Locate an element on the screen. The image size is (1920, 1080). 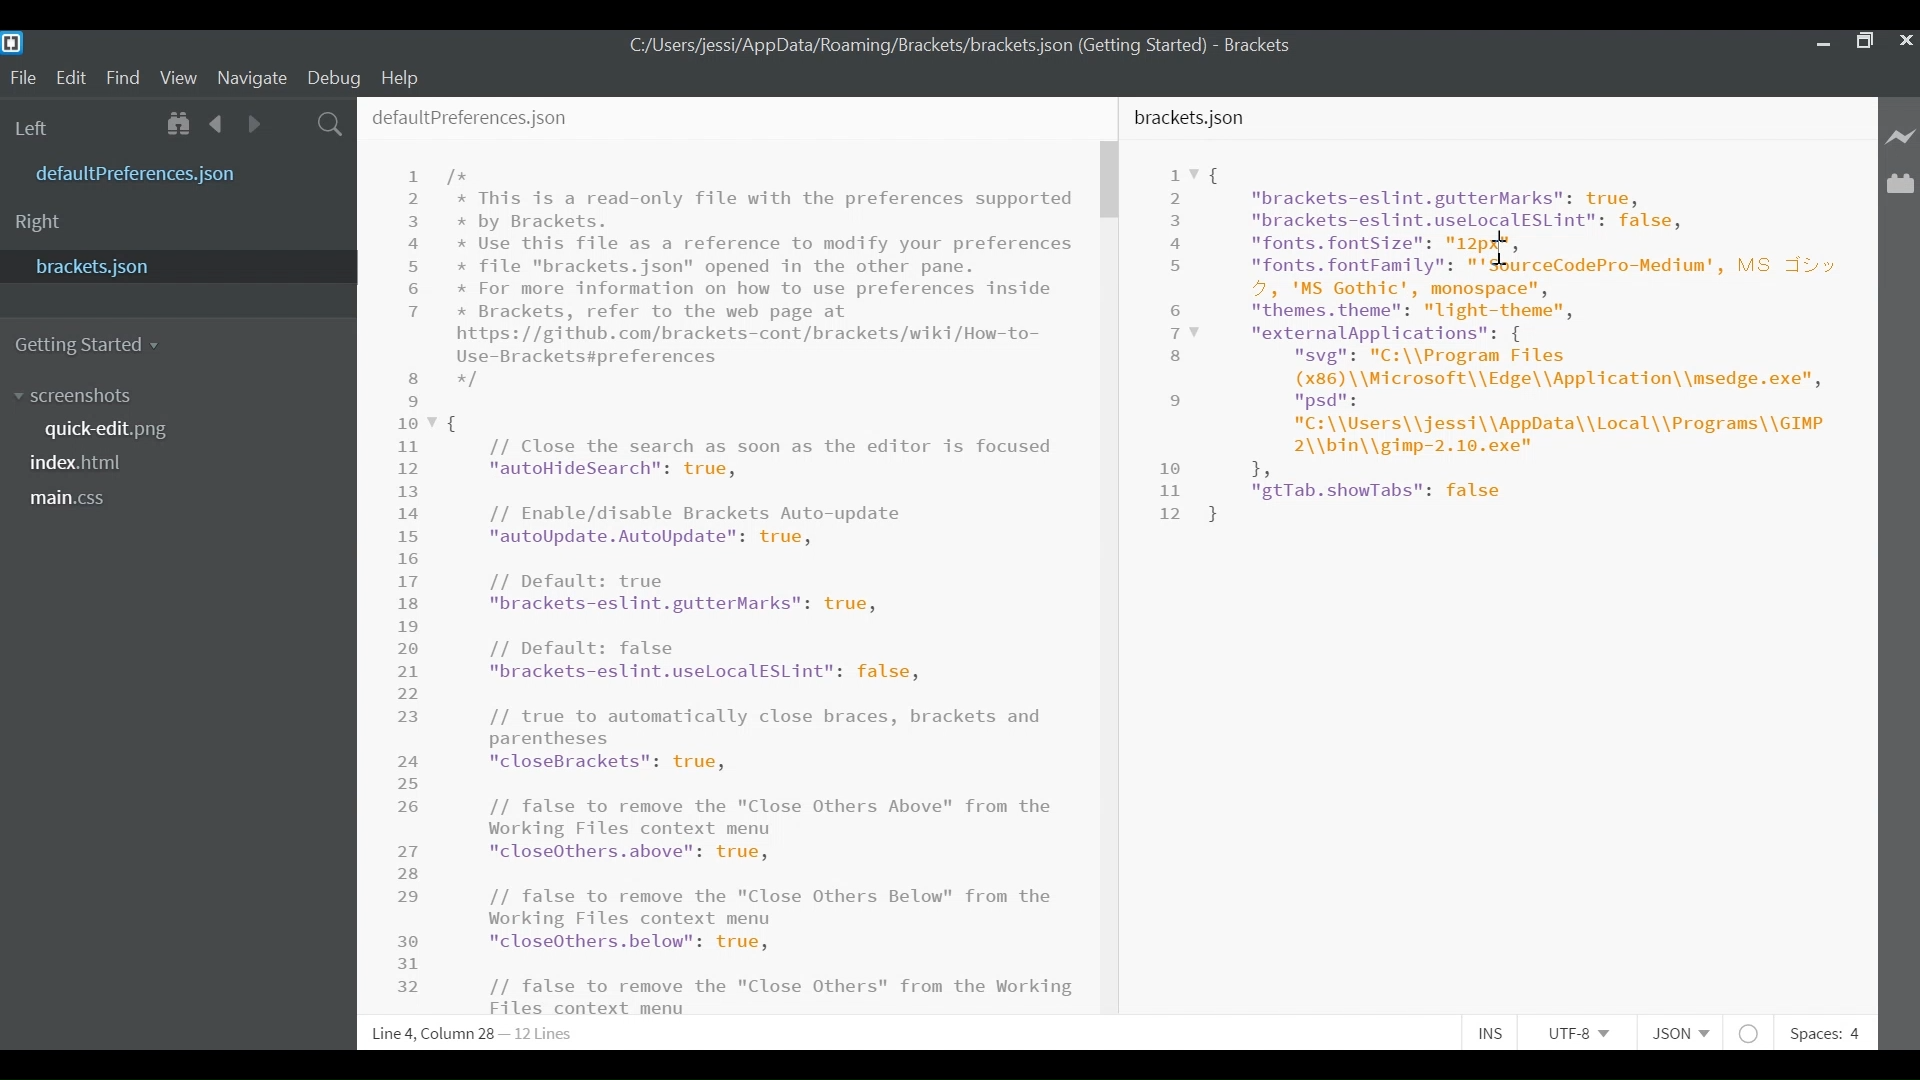
quickedit.png is located at coordinates (123, 429).